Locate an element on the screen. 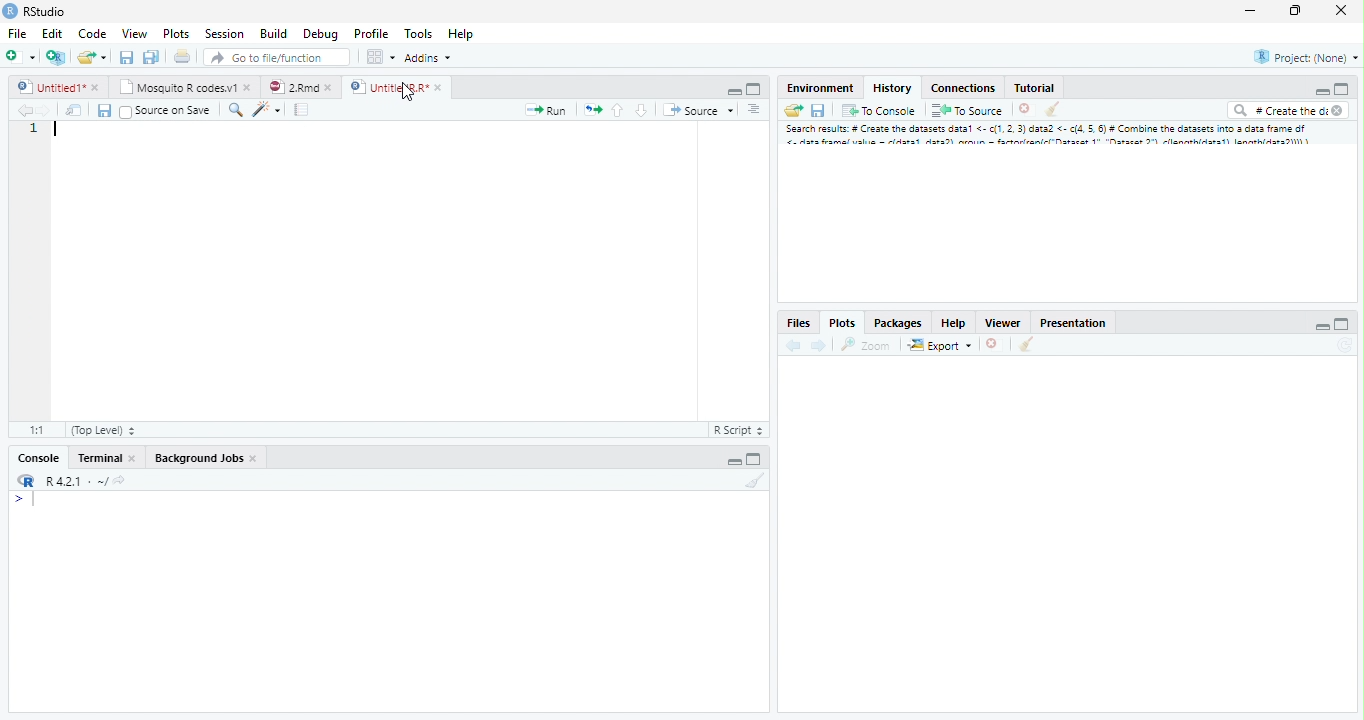 This screenshot has height=720, width=1364. Build is located at coordinates (275, 34).